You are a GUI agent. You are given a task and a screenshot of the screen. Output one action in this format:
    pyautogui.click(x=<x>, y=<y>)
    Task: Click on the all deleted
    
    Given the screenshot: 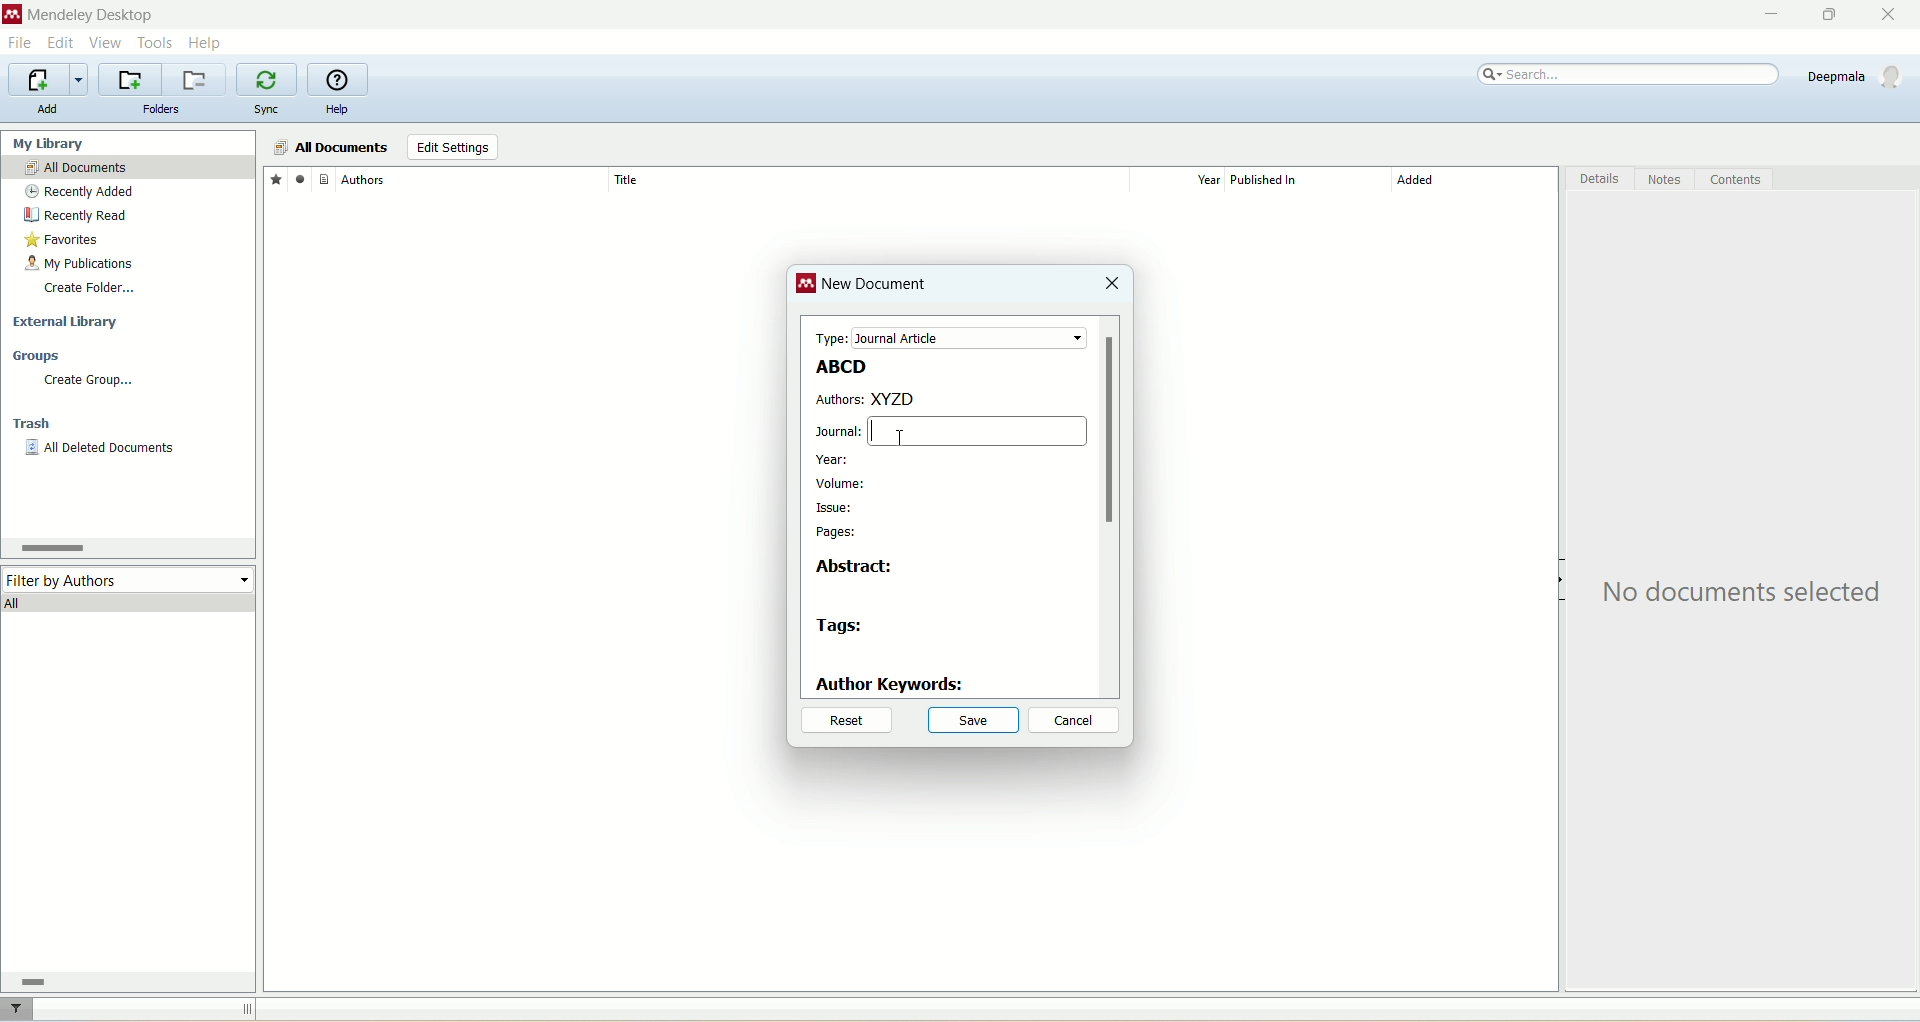 What is the action you would take?
    pyautogui.click(x=101, y=450)
    